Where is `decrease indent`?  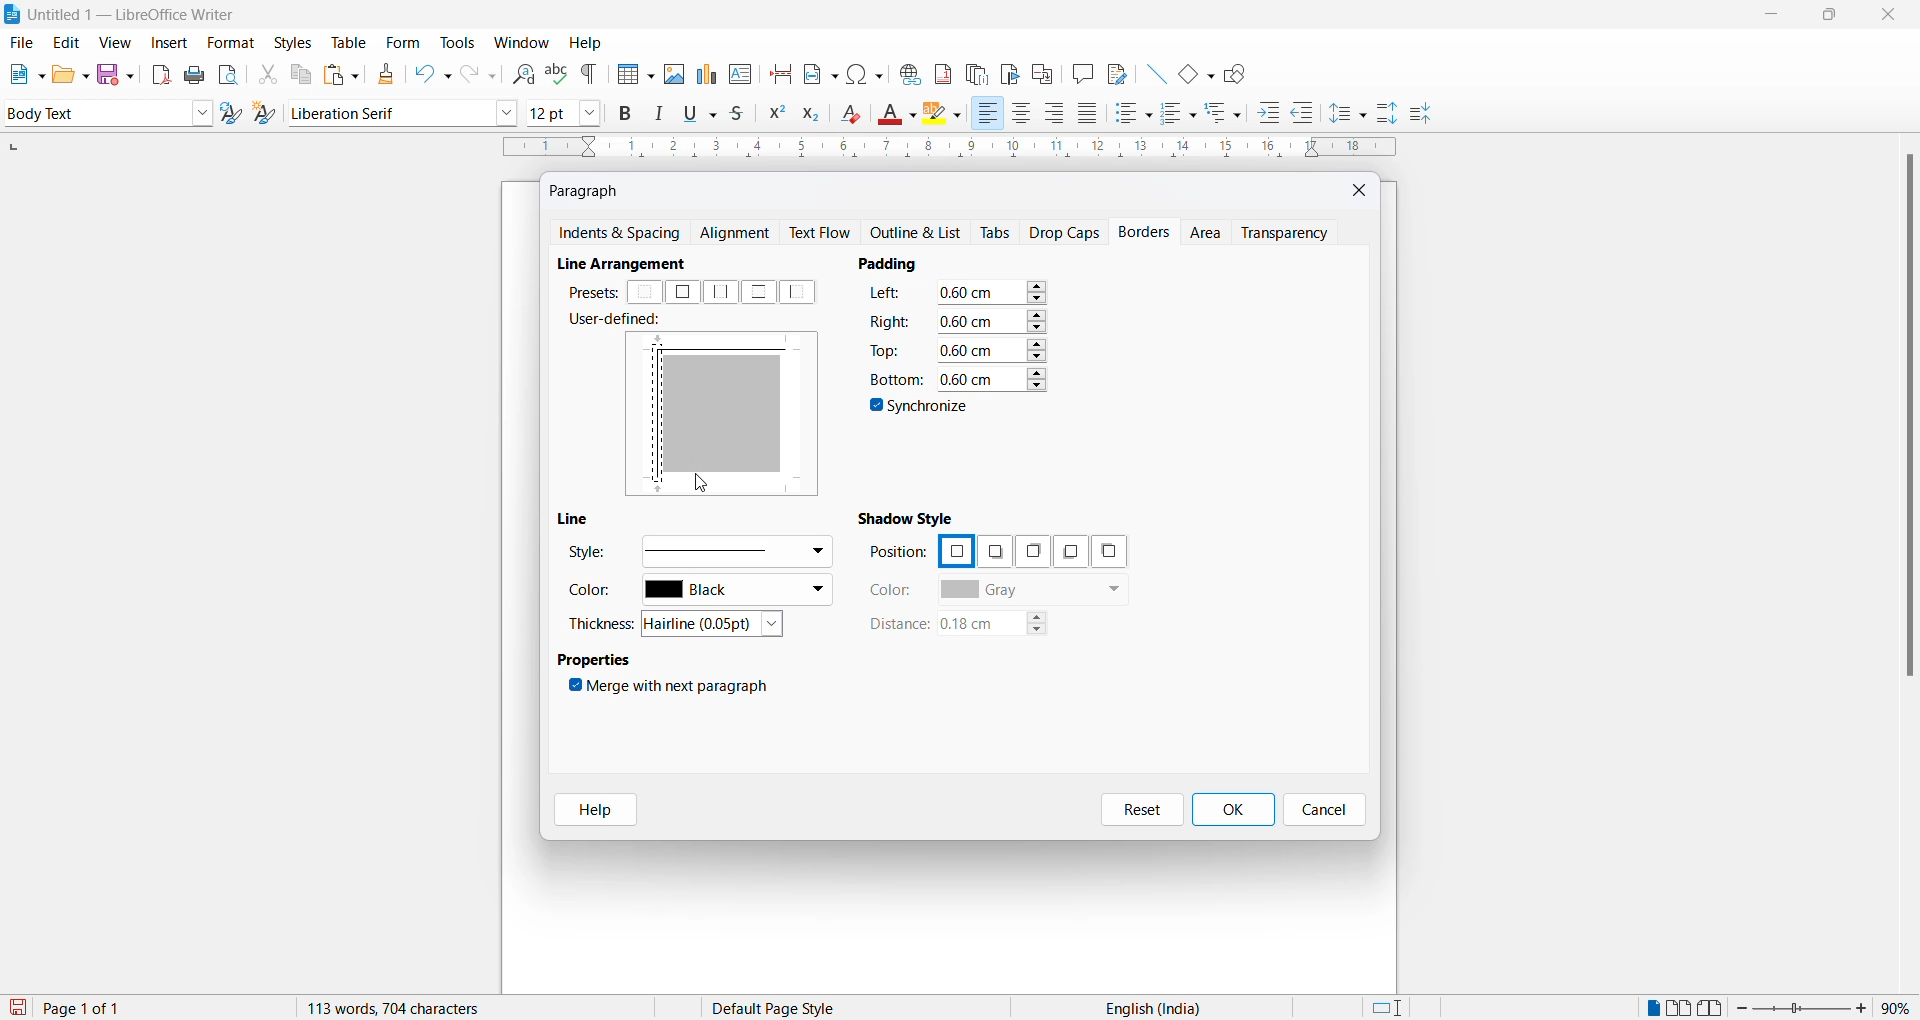
decrease indent is located at coordinates (1309, 114).